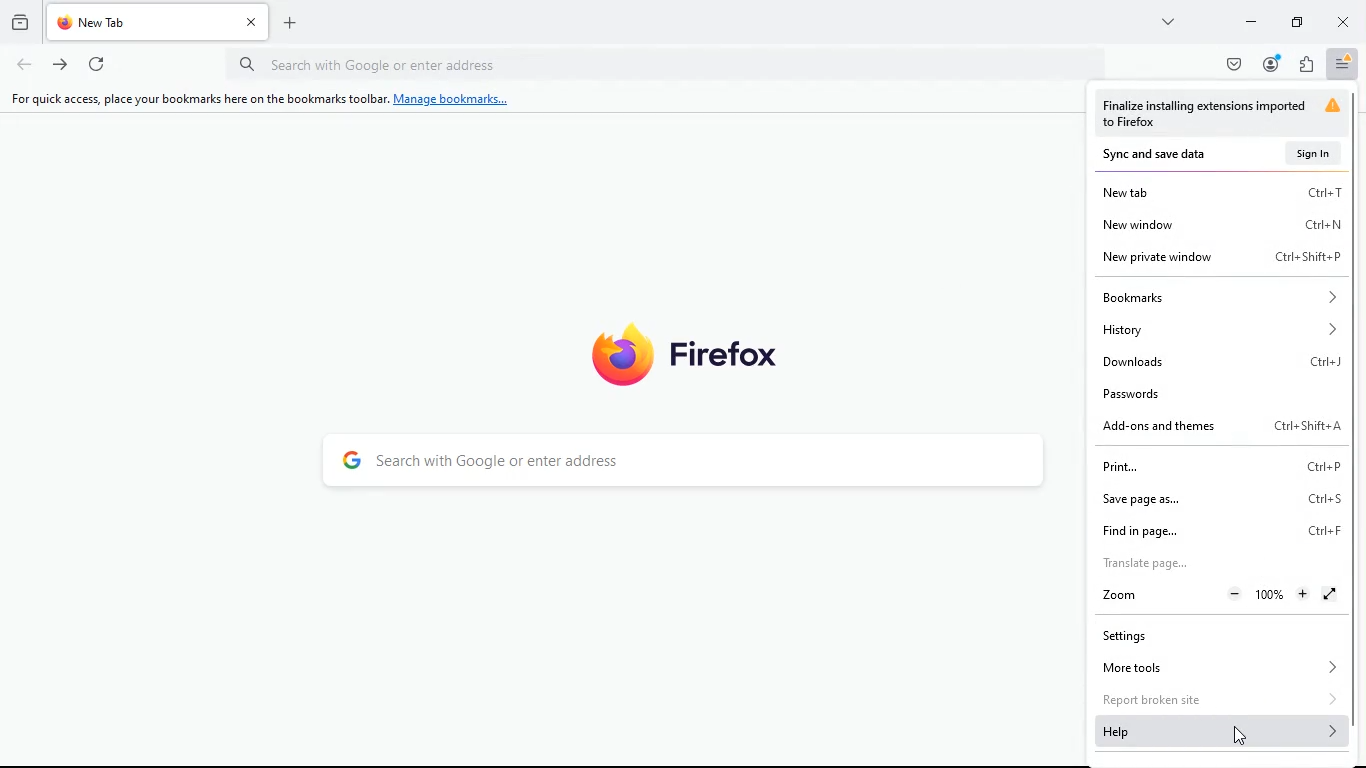  What do you see at coordinates (1223, 194) in the screenshot?
I see `new tab` at bounding box center [1223, 194].